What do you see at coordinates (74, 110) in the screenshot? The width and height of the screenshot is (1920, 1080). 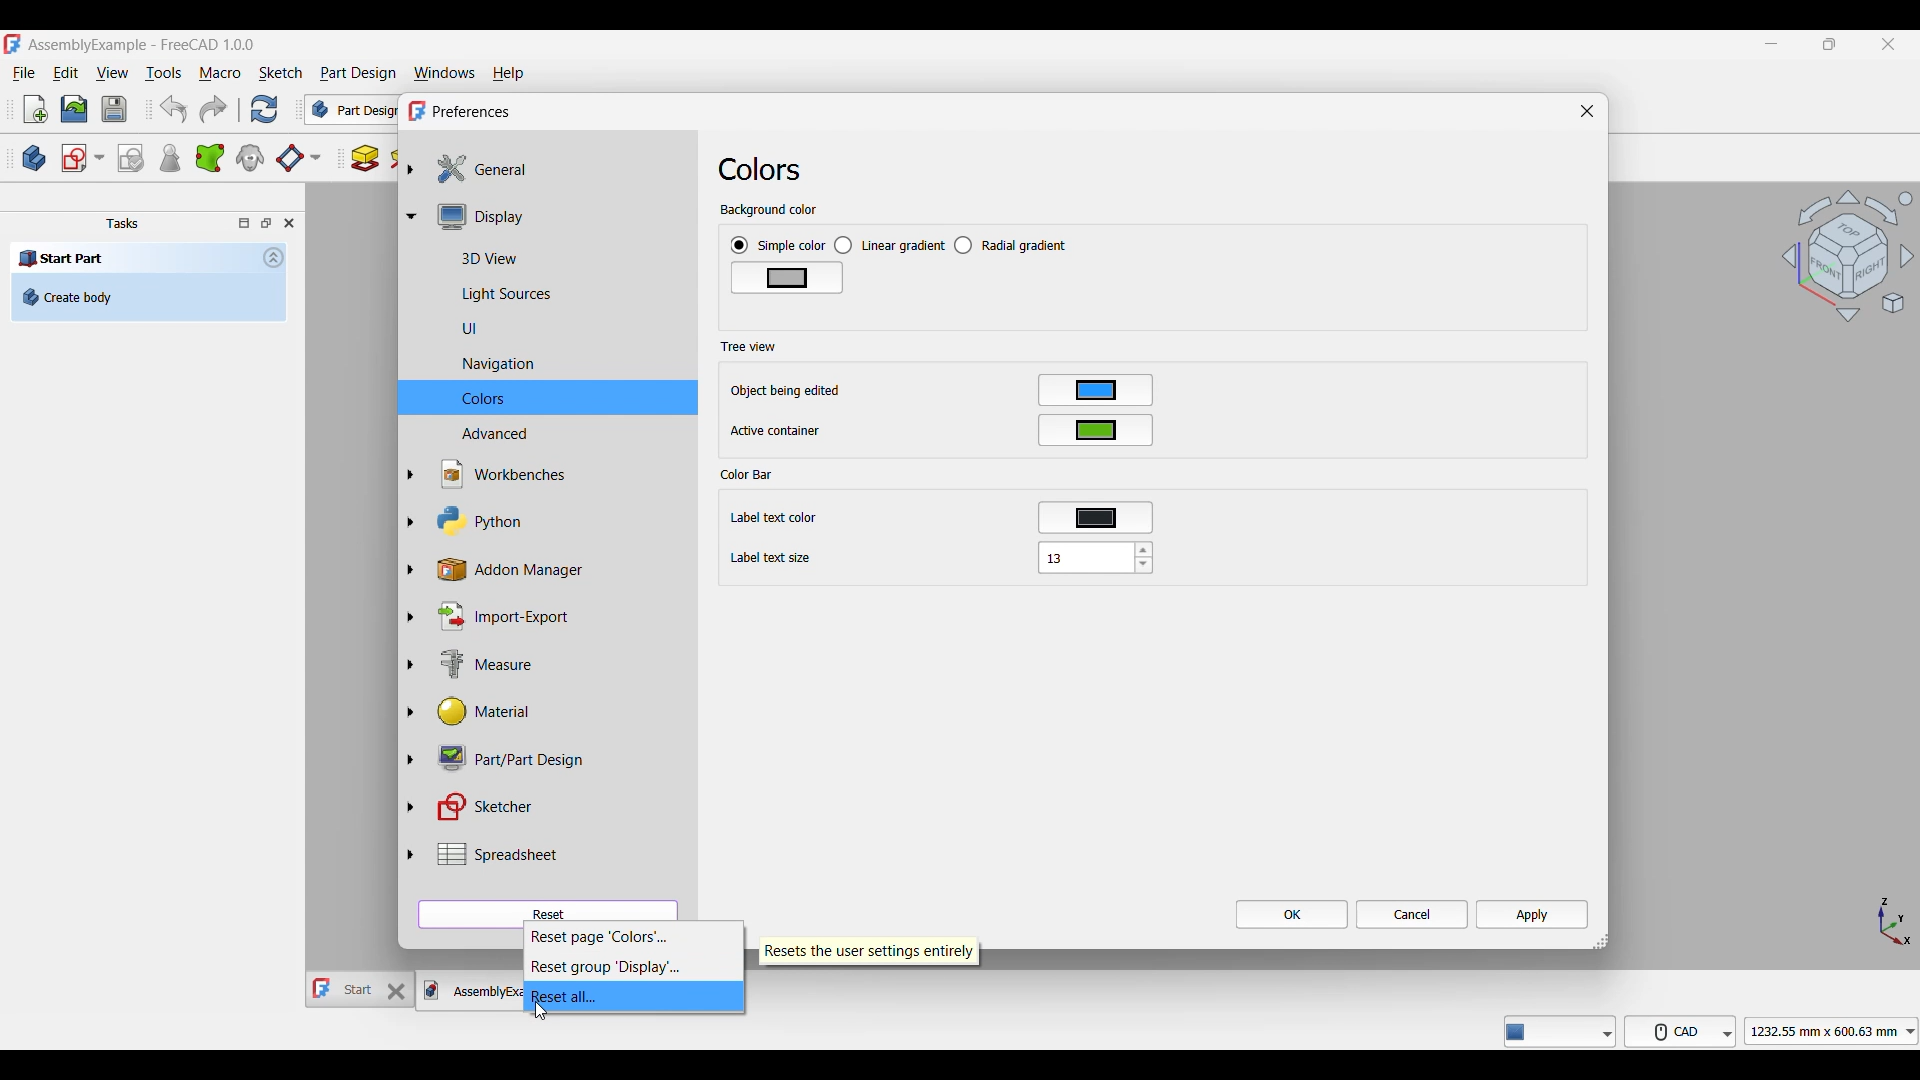 I see `Open` at bounding box center [74, 110].